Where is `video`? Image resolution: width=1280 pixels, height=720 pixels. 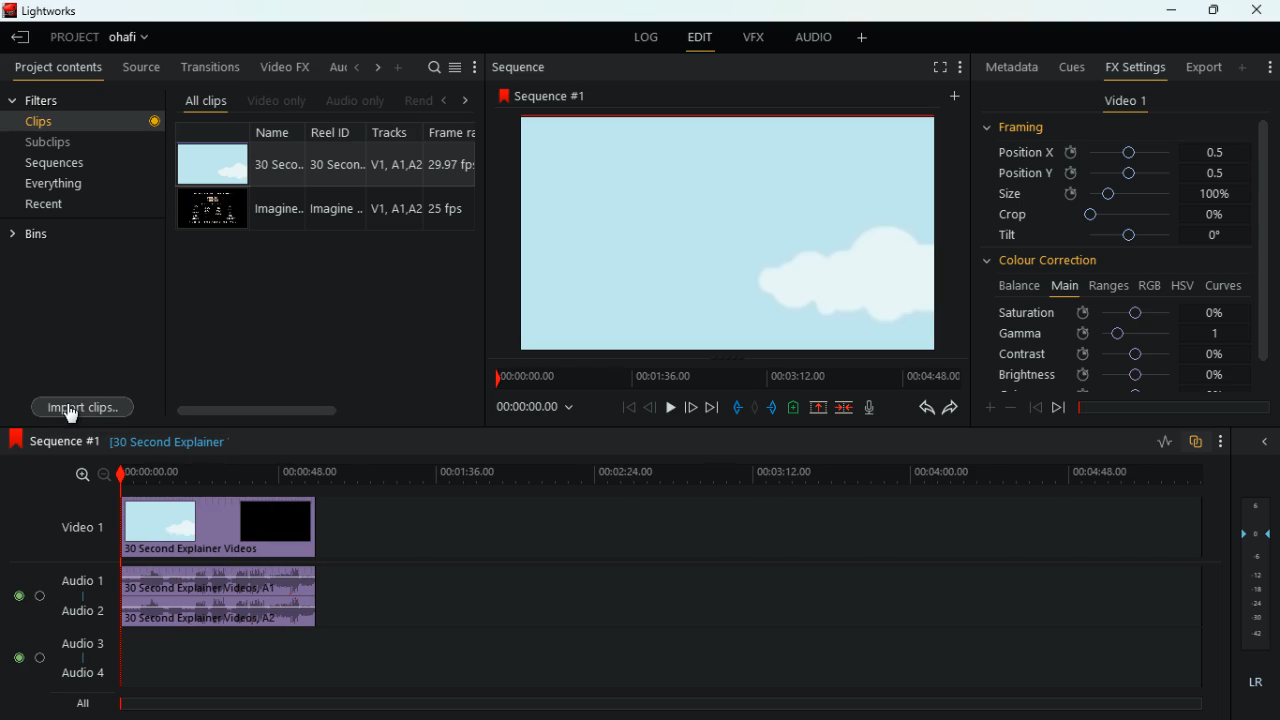 video is located at coordinates (215, 209).